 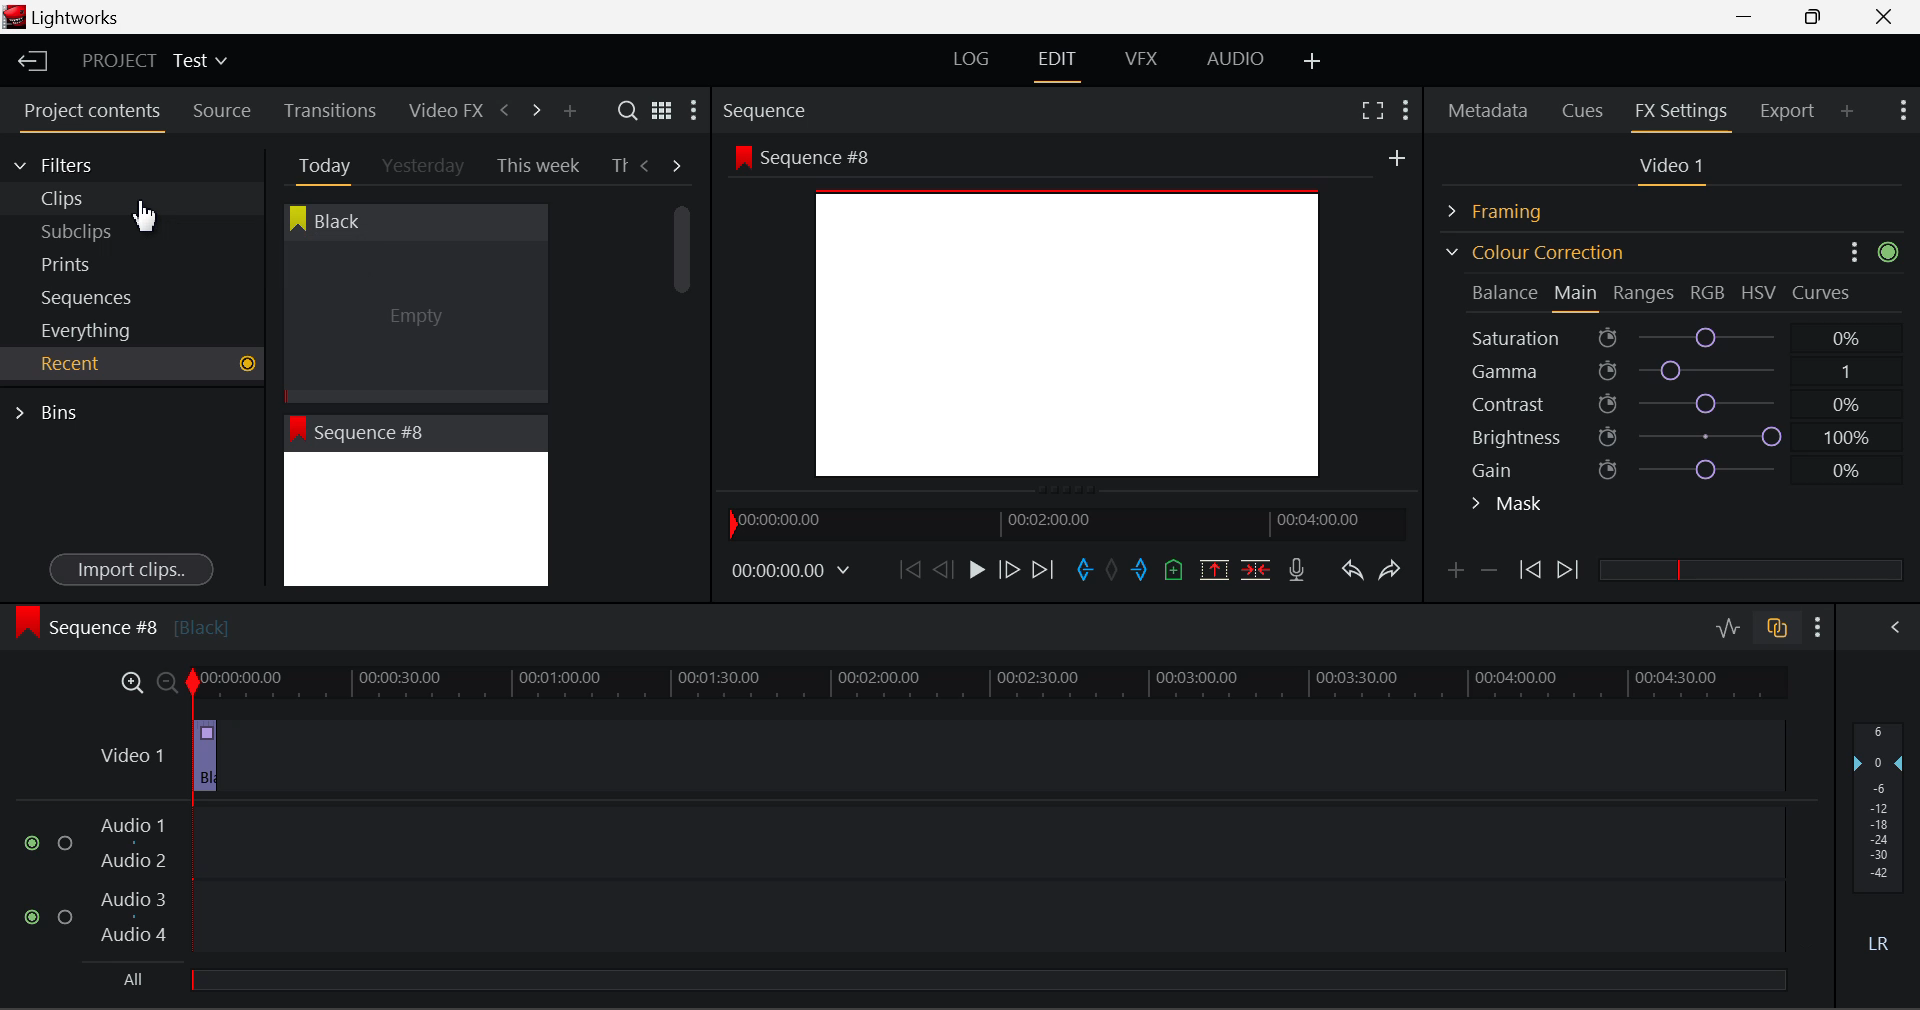 I want to click on Redo, so click(x=1390, y=569).